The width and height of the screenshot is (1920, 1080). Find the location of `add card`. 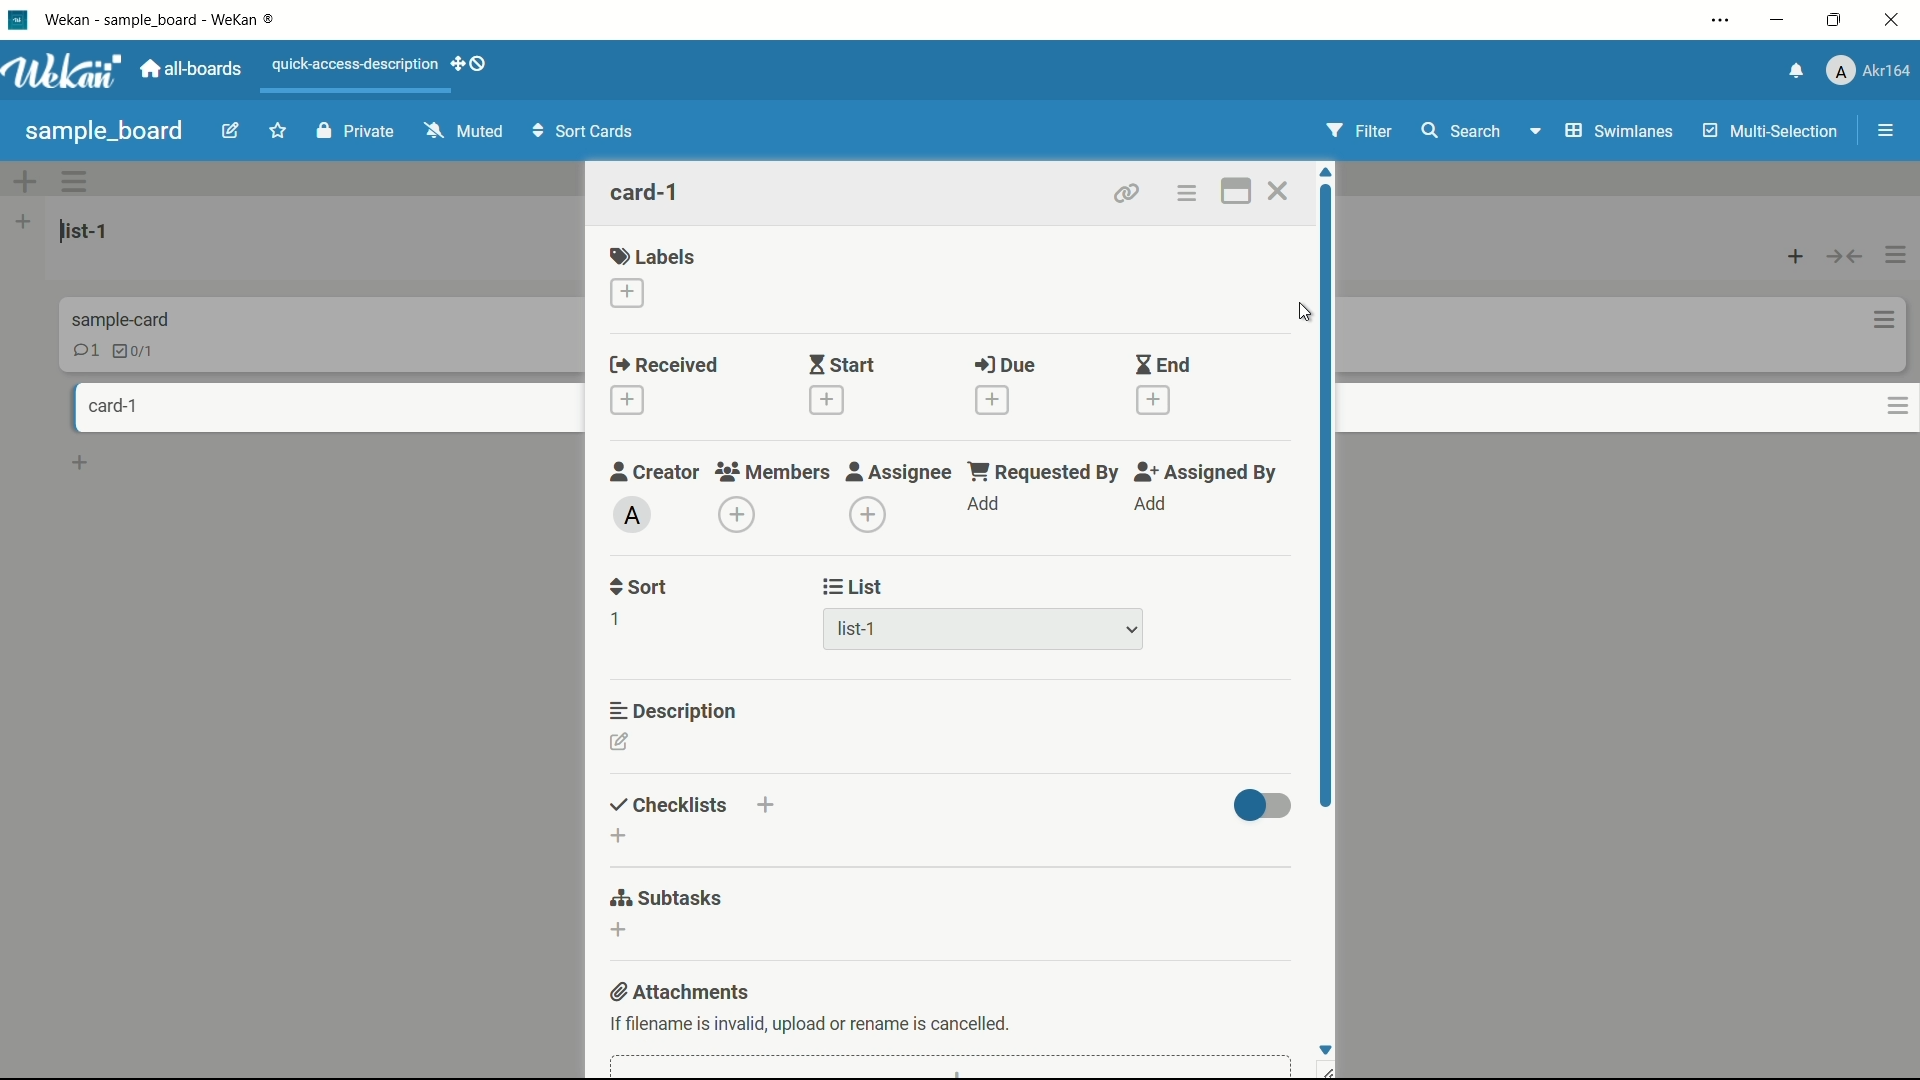

add card is located at coordinates (82, 463).